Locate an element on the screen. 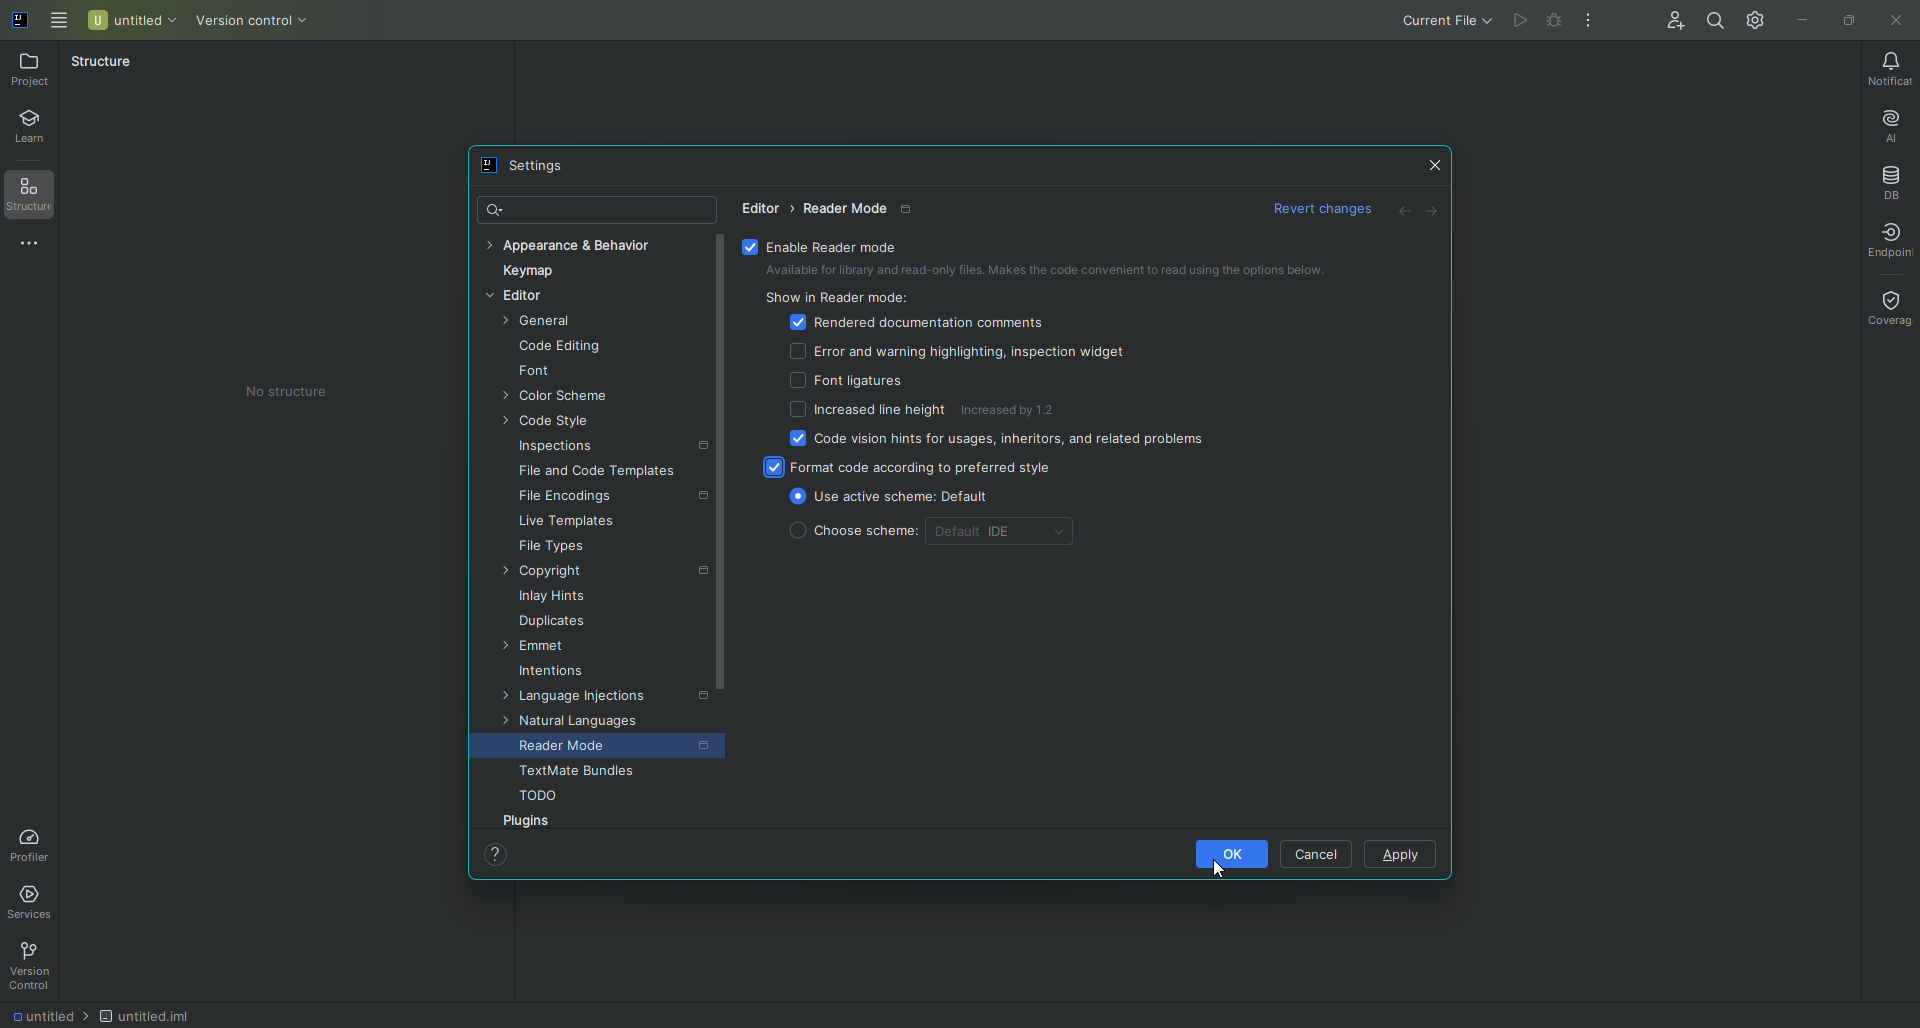 The width and height of the screenshot is (1920, 1028). Search is located at coordinates (1713, 19).